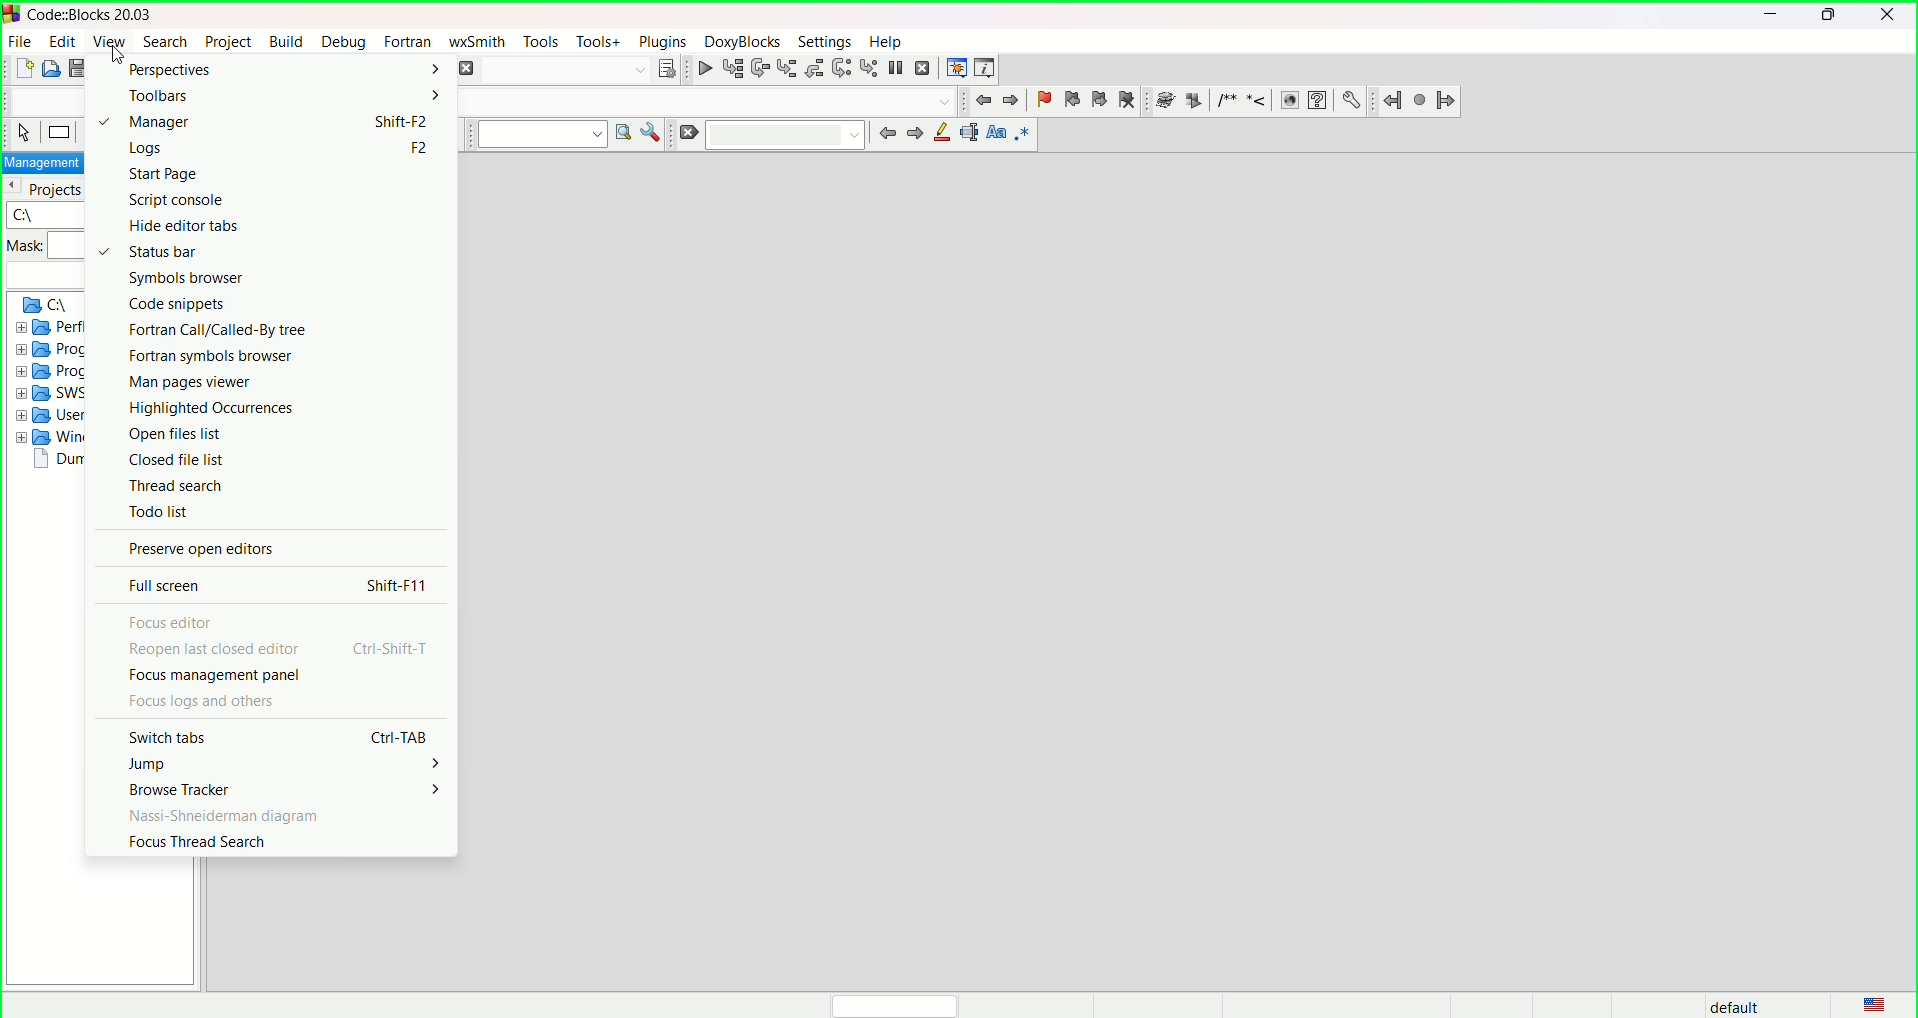 Image resolution: width=1918 pixels, height=1018 pixels. What do you see at coordinates (1072, 98) in the screenshot?
I see `prev bookmark` at bounding box center [1072, 98].